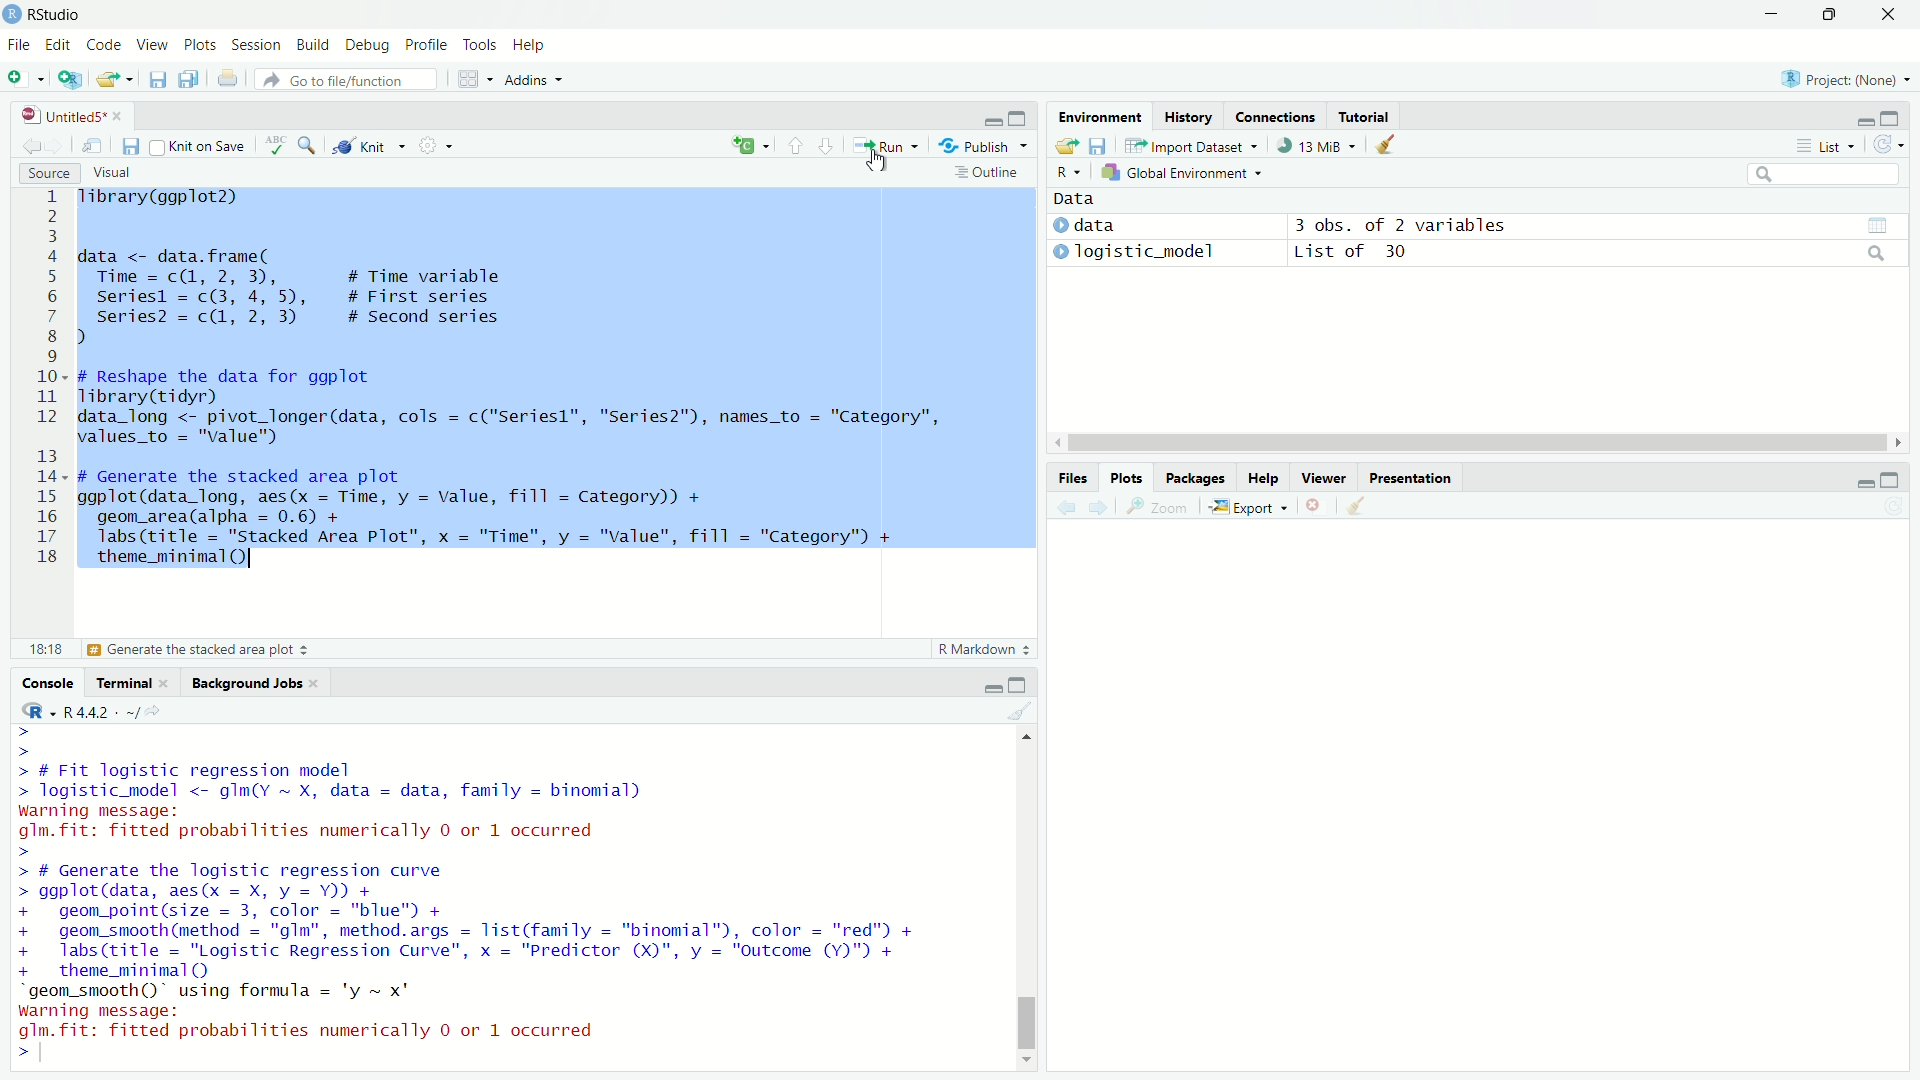 The image size is (1920, 1080). What do you see at coordinates (1892, 13) in the screenshot?
I see `close` at bounding box center [1892, 13].